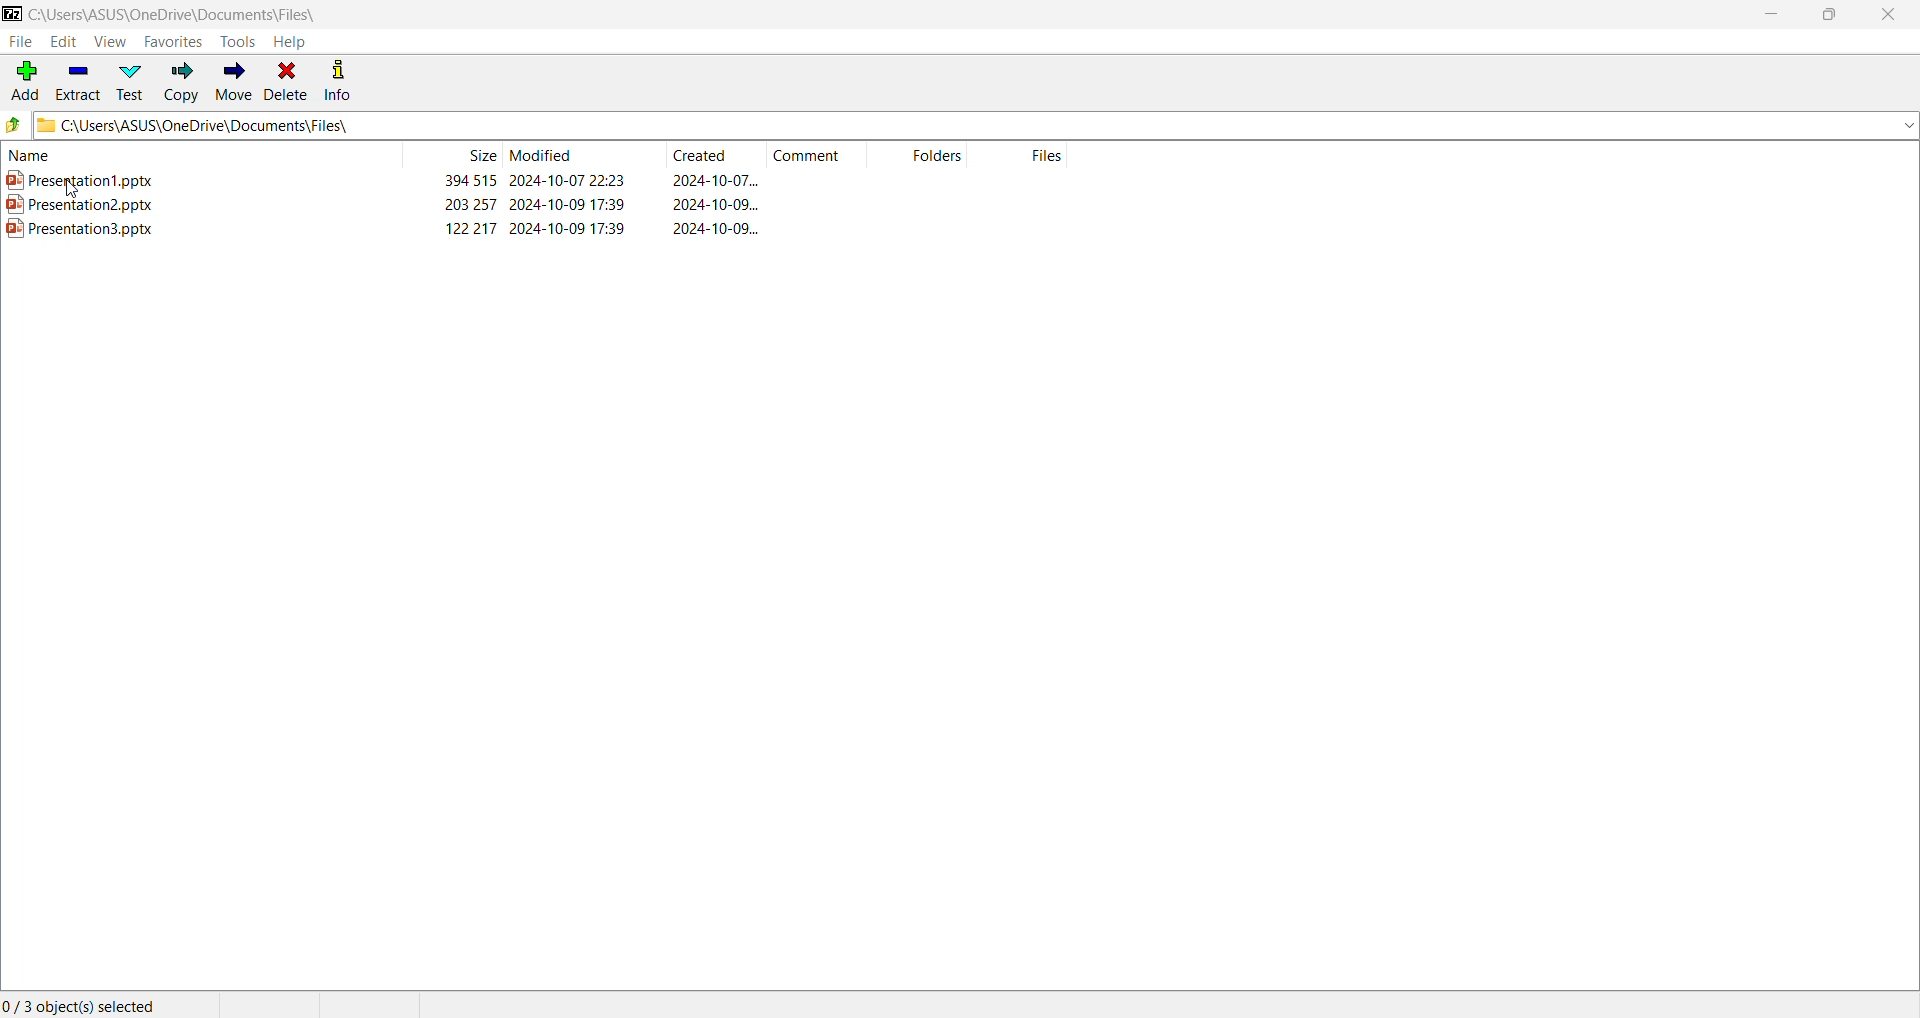 This screenshot has height=1018, width=1920. What do you see at coordinates (391, 181) in the screenshot?
I see `Presentation1.pptx 394 515 2024-10-07 22:23 2024-10-07...` at bounding box center [391, 181].